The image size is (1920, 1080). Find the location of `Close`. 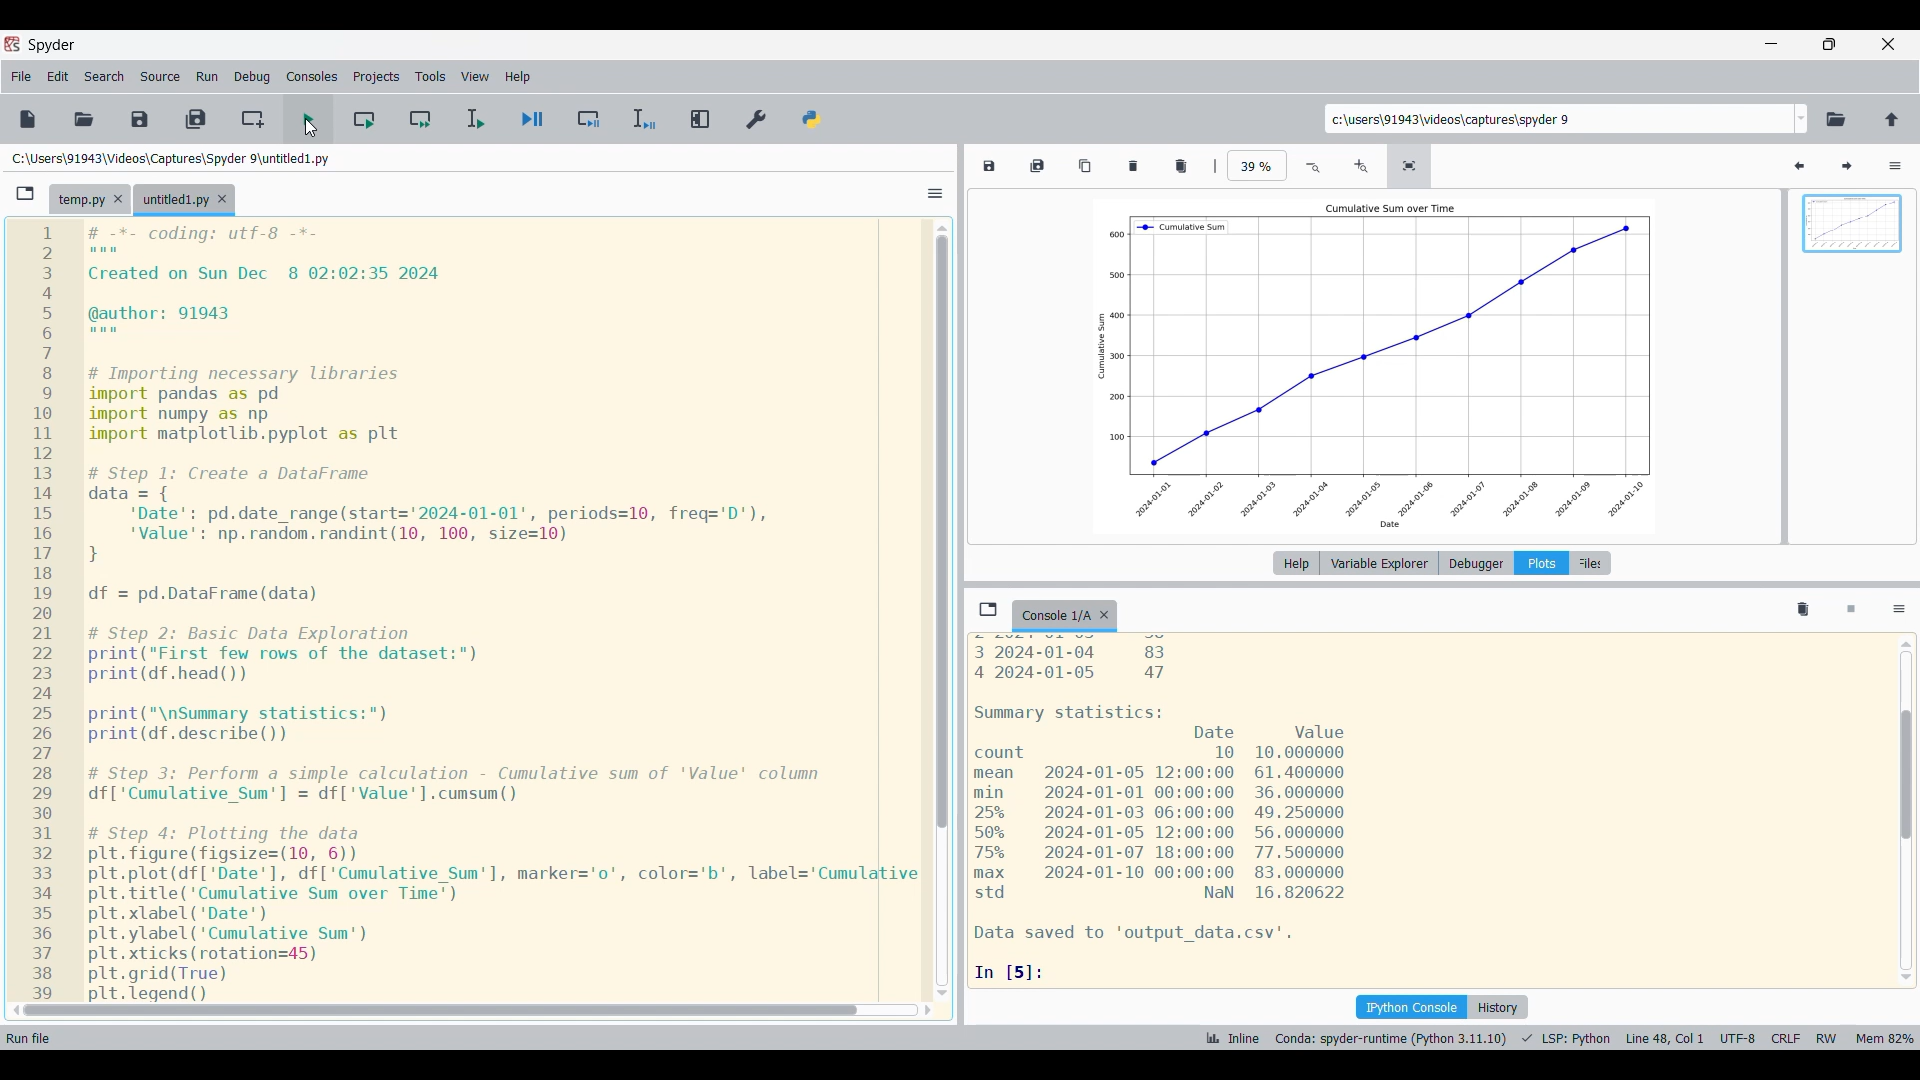

Close is located at coordinates (1105, 615).